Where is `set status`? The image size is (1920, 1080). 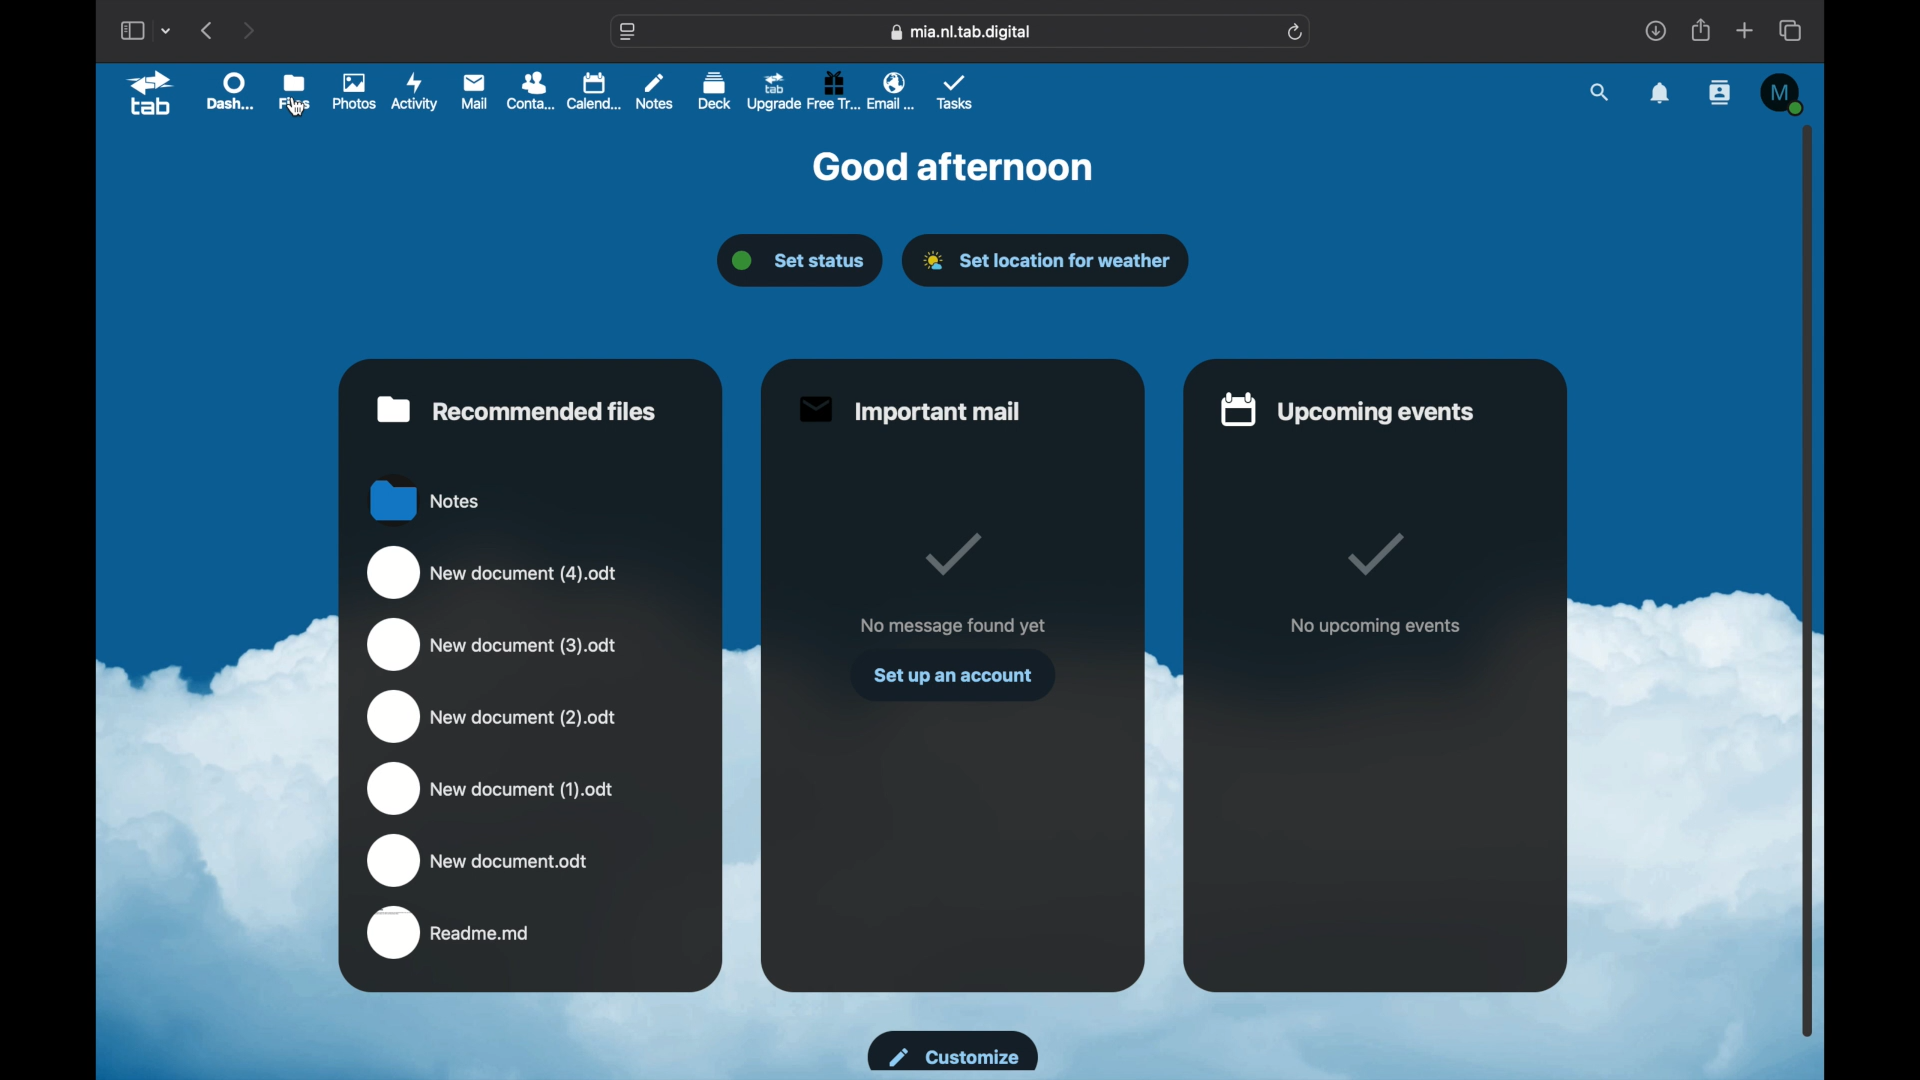 set status is located at coordinates (799, 260).